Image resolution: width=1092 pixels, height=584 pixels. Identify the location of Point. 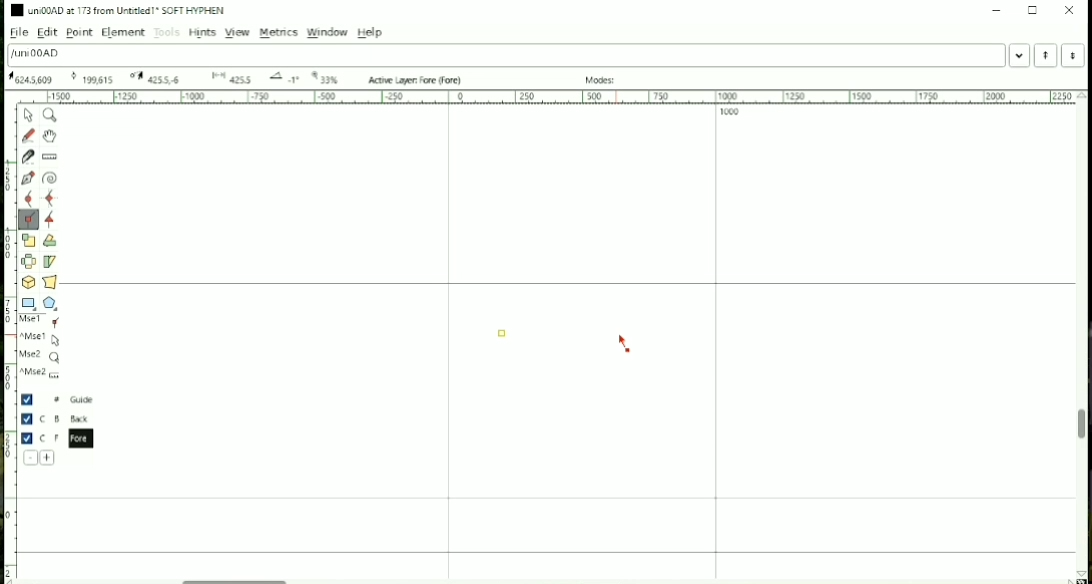
(79, 33).